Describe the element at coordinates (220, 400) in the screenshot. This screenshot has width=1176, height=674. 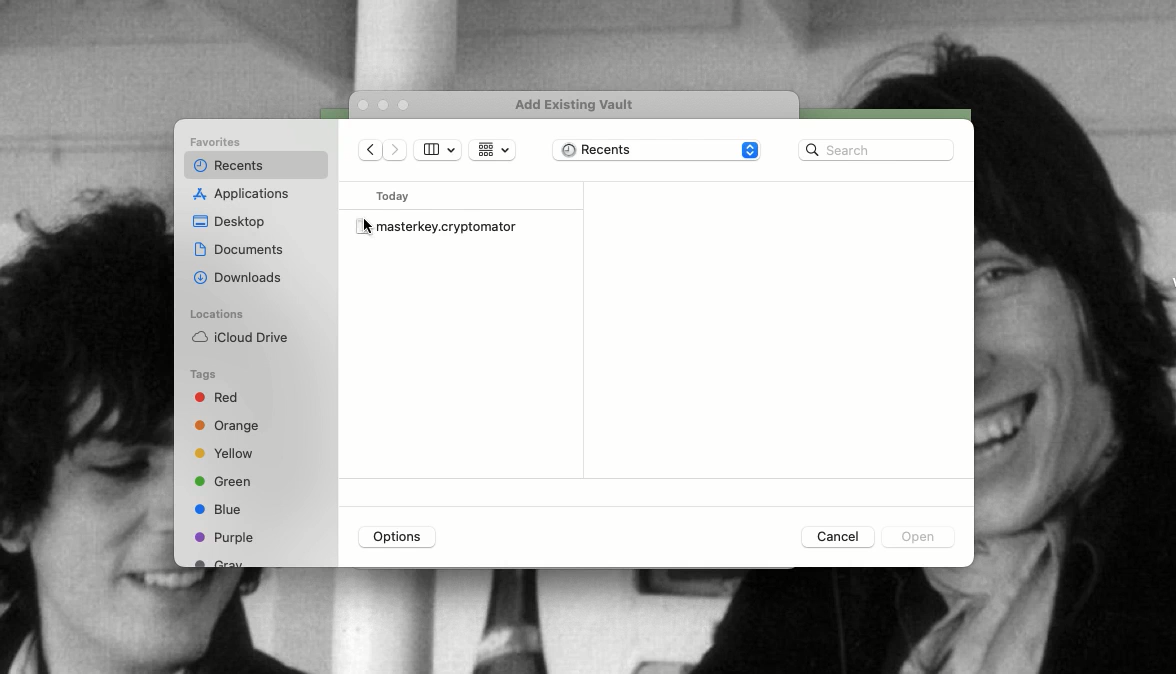
I see `Red` at that location.